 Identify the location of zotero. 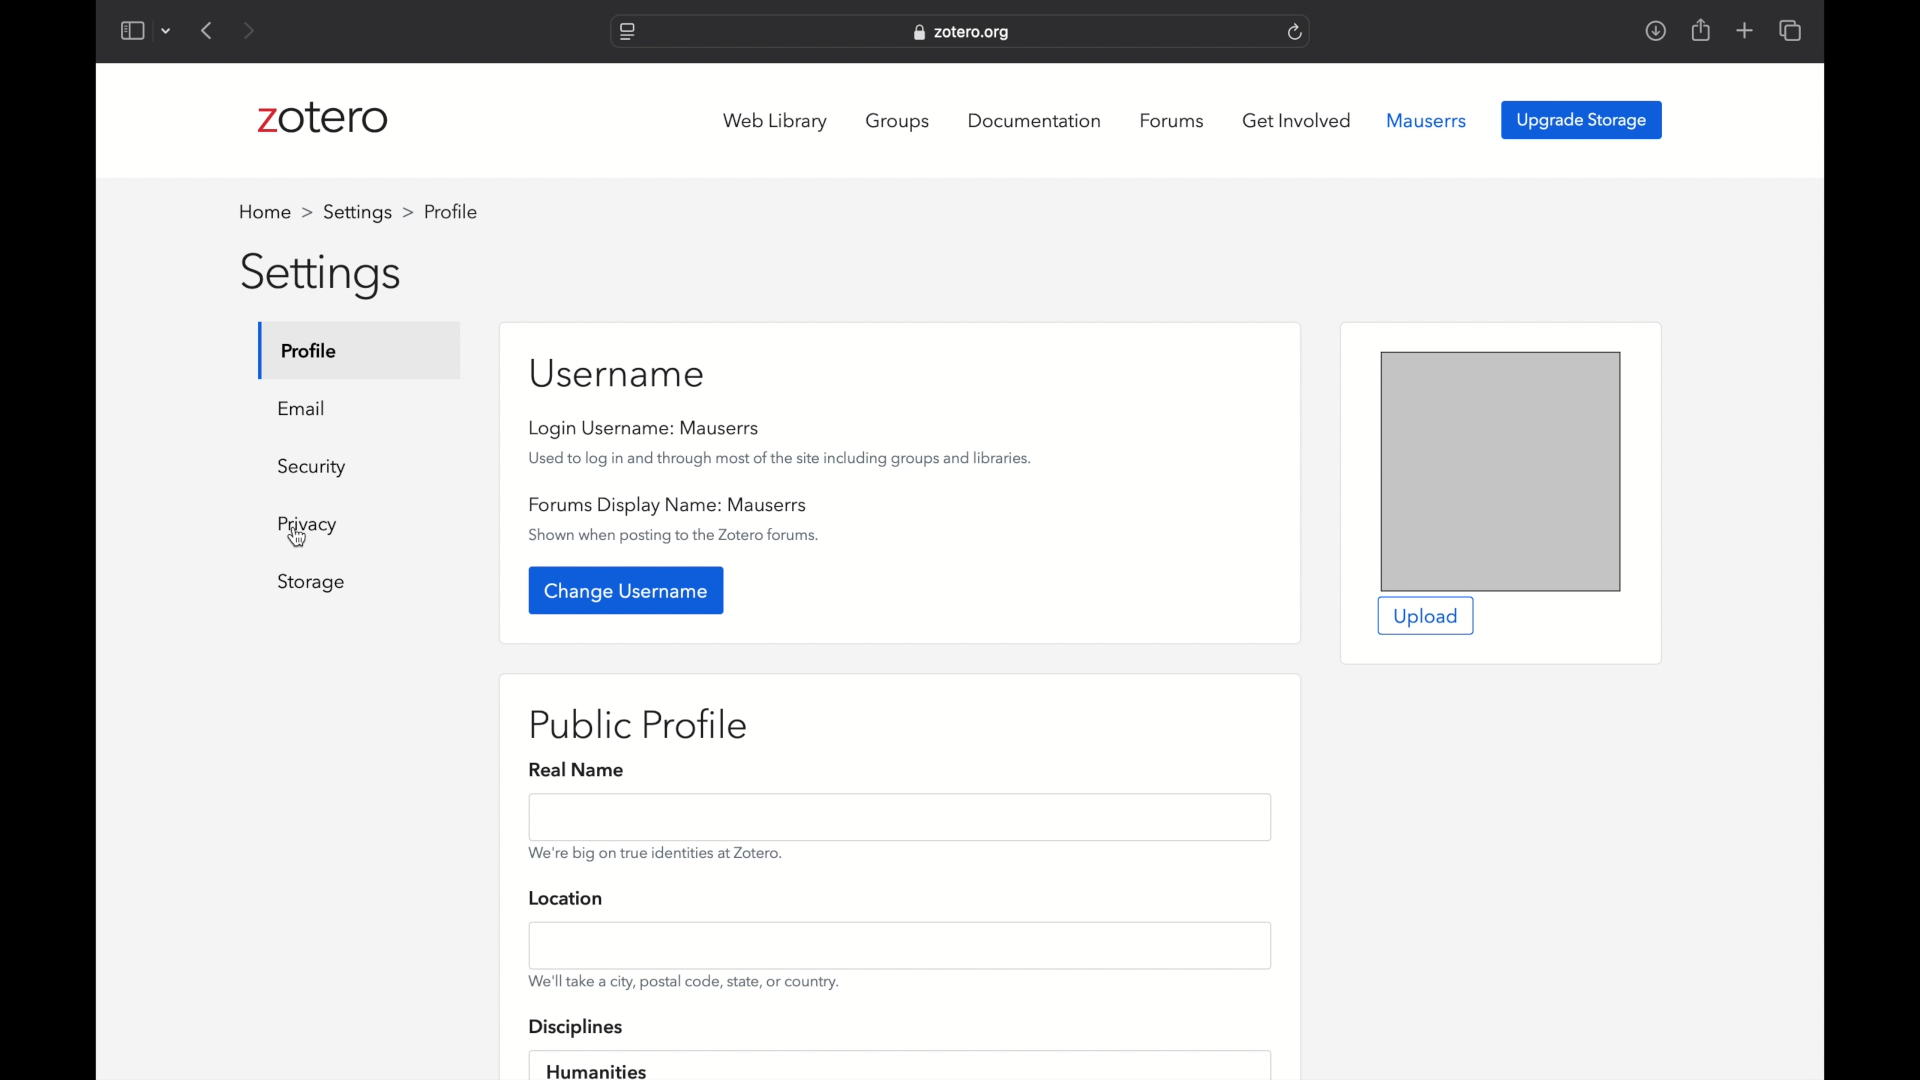
(323, 118).